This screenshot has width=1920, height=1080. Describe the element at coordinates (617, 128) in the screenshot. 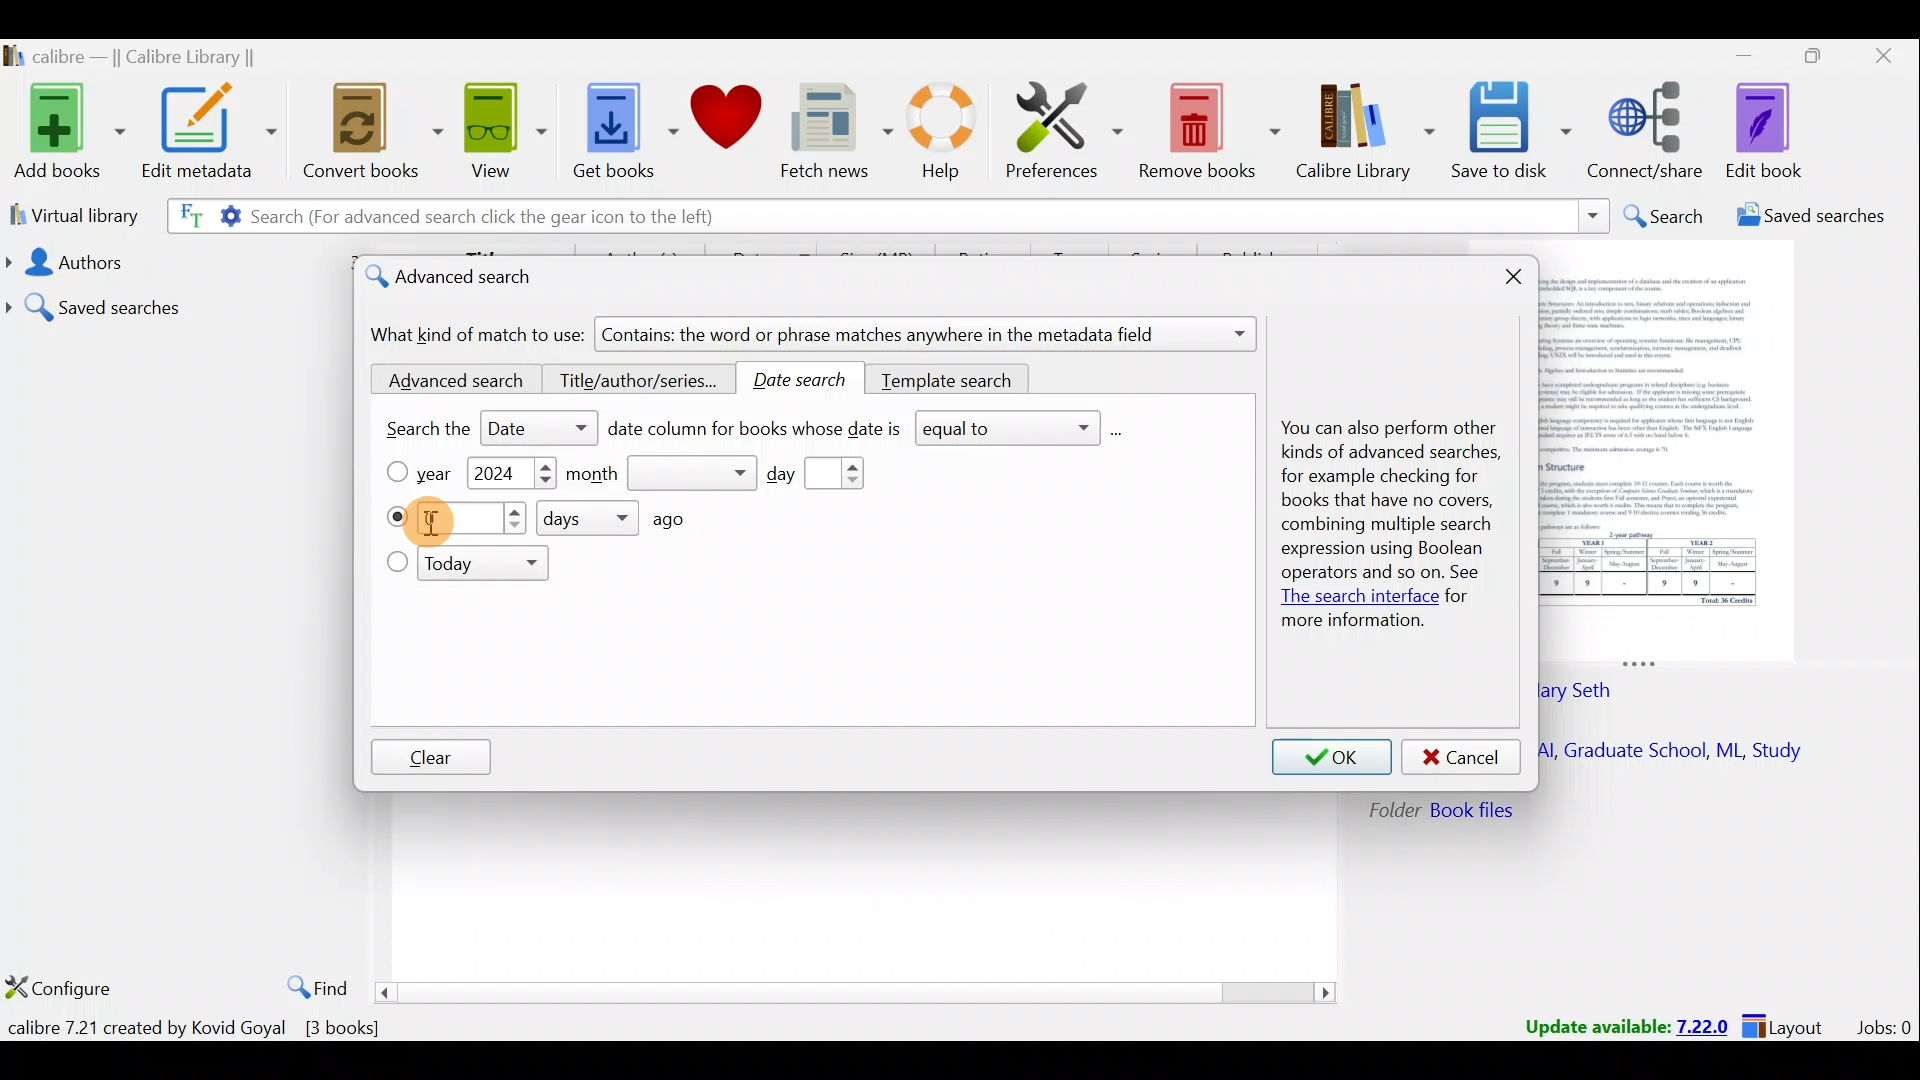

I see `Get books` at that location.